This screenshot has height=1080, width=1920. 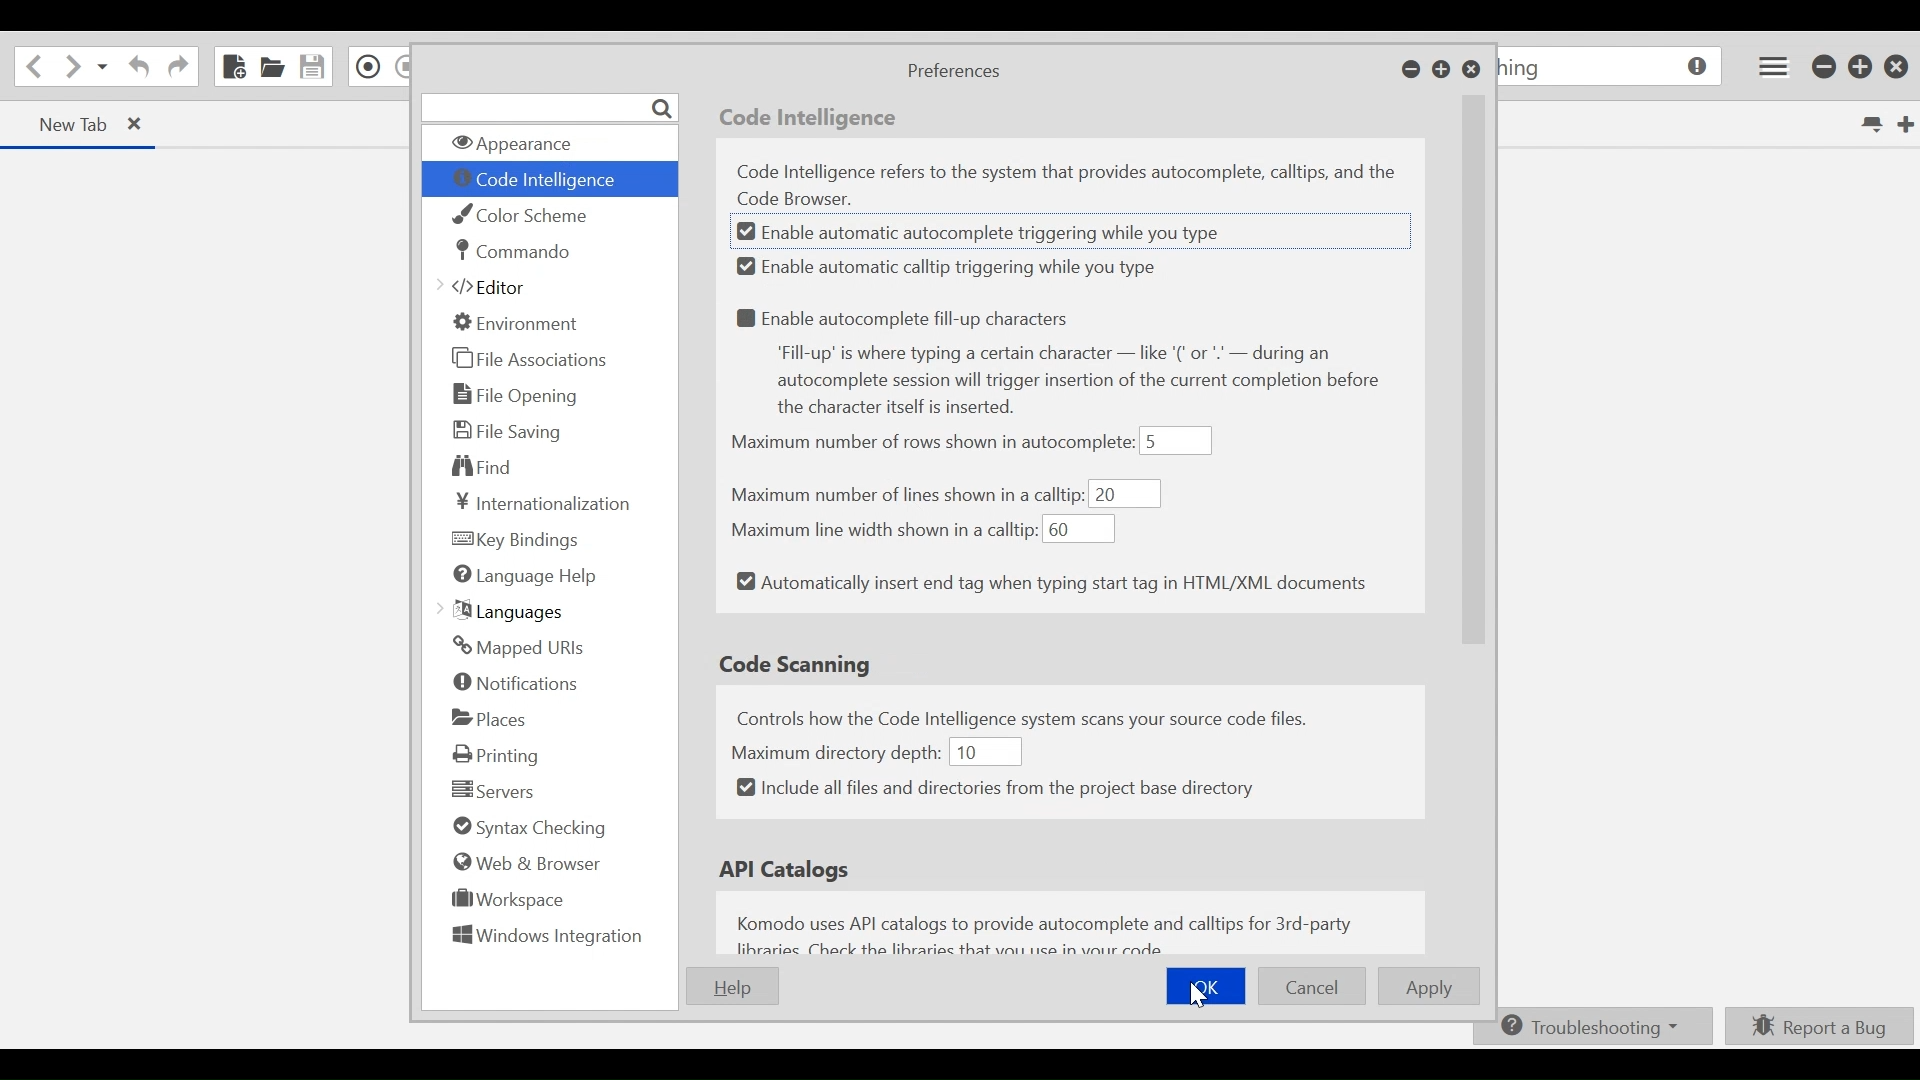 I want to click on Undo last action, so click(x=136, y=69).